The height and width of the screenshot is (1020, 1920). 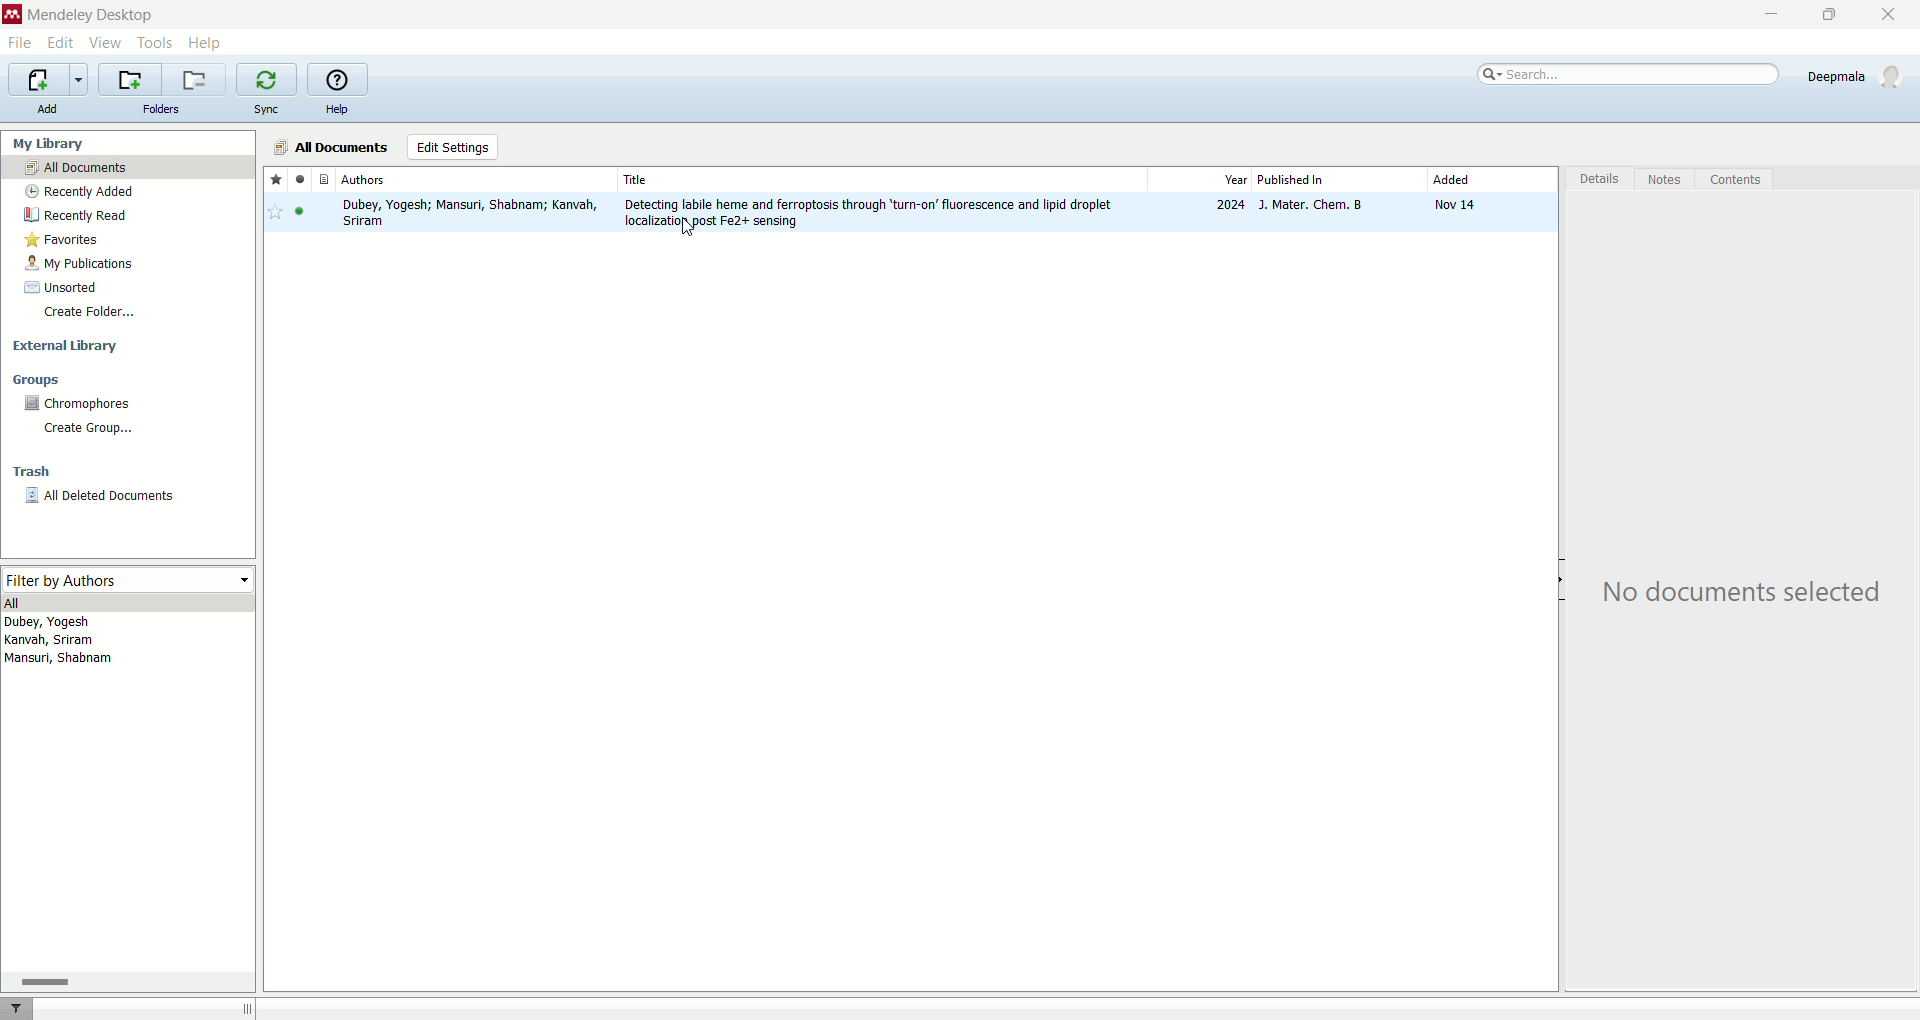 What do you see at coordinates (1630, 72) in the screenshot?
I see `search` at bounding box center [1630, 72].